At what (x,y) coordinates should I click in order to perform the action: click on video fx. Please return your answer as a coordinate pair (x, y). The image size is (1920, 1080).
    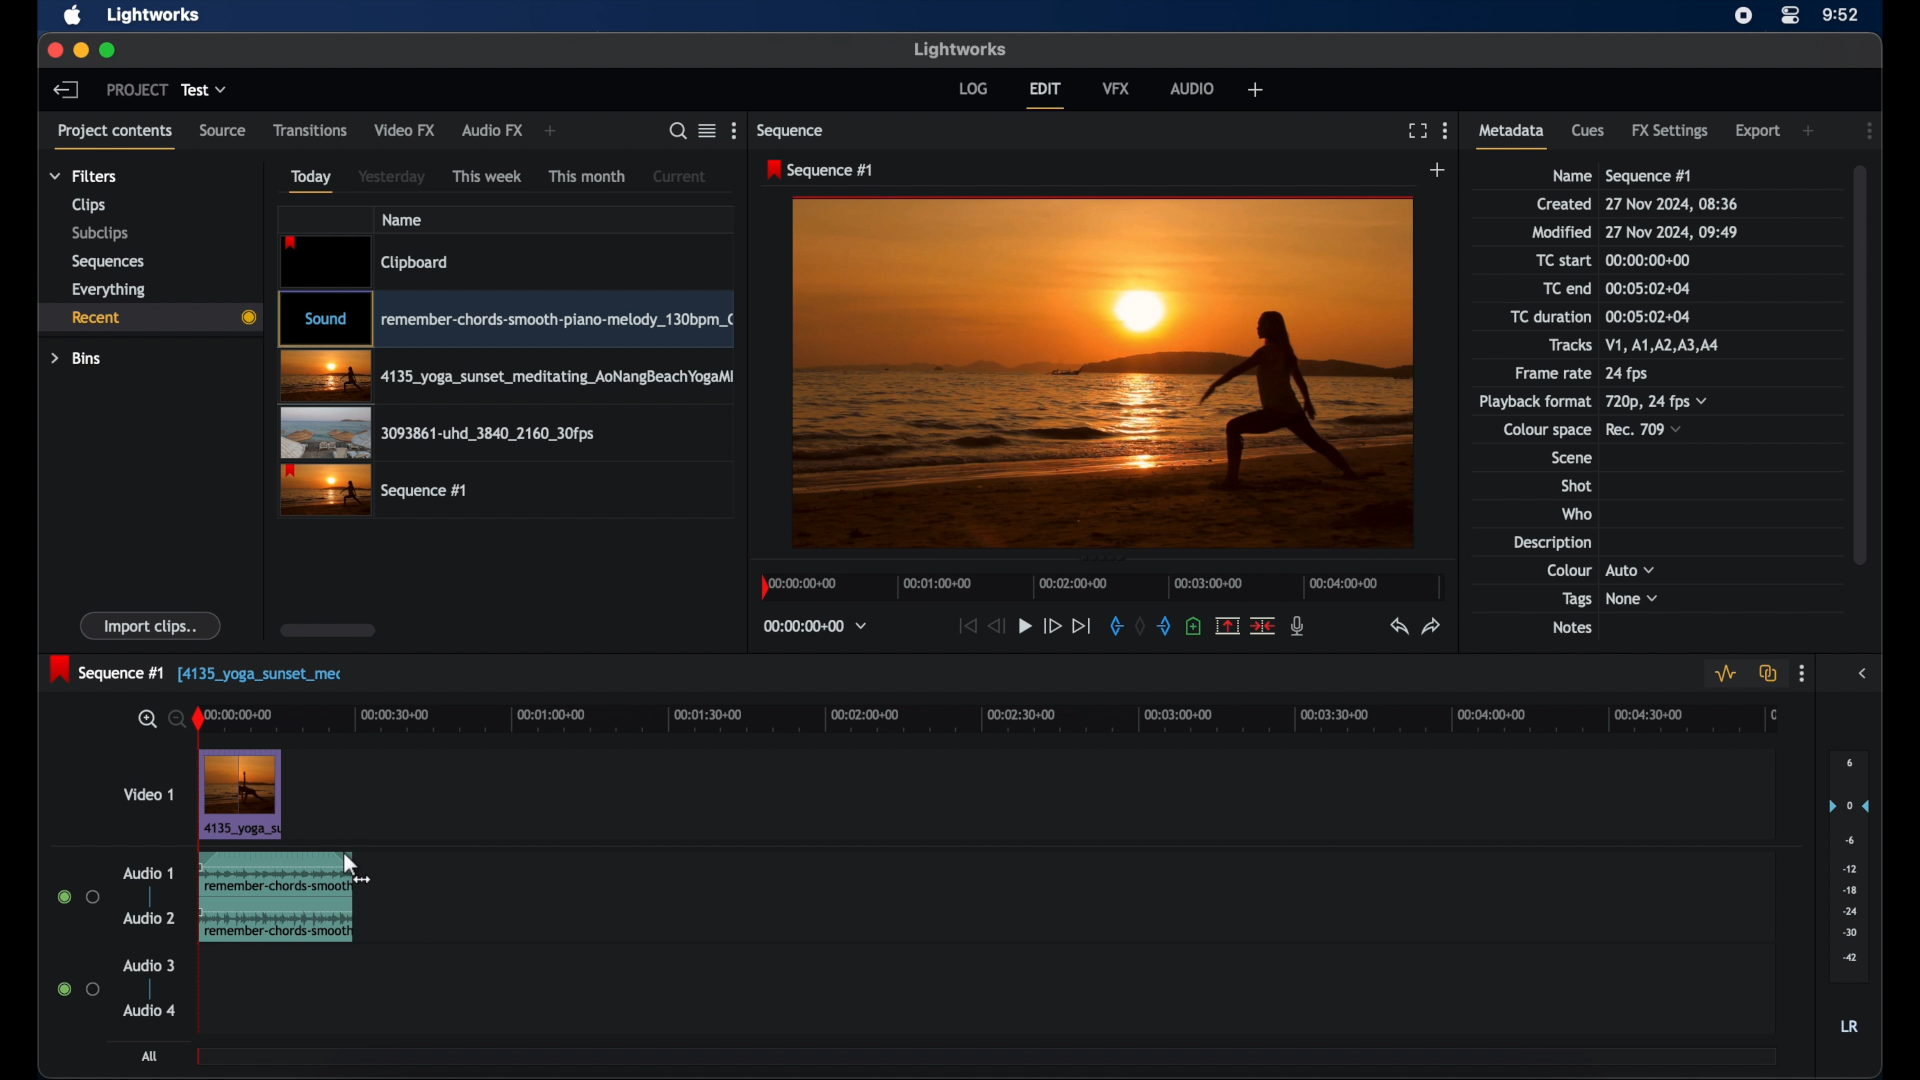
    Looking at the image, I should click on (406, 129).